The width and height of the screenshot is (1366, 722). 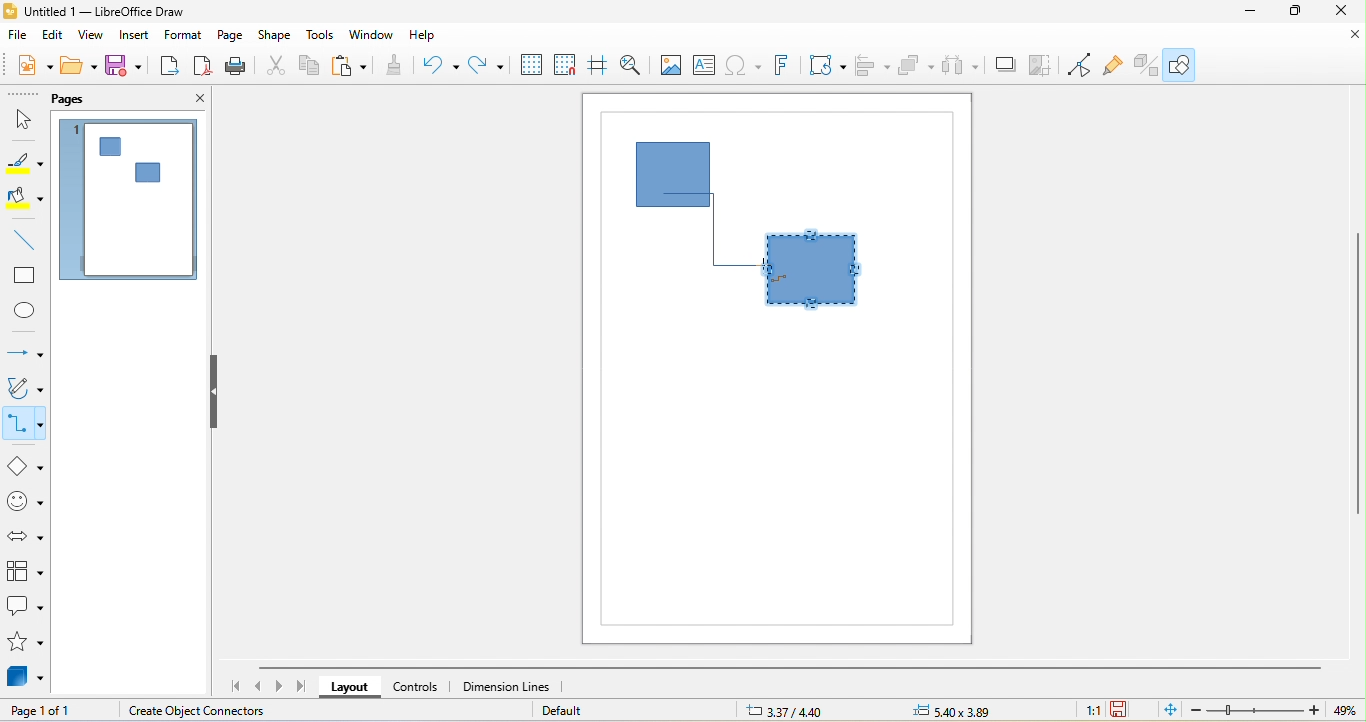 I want to click on stars and banners, so click(x=27, y=642).